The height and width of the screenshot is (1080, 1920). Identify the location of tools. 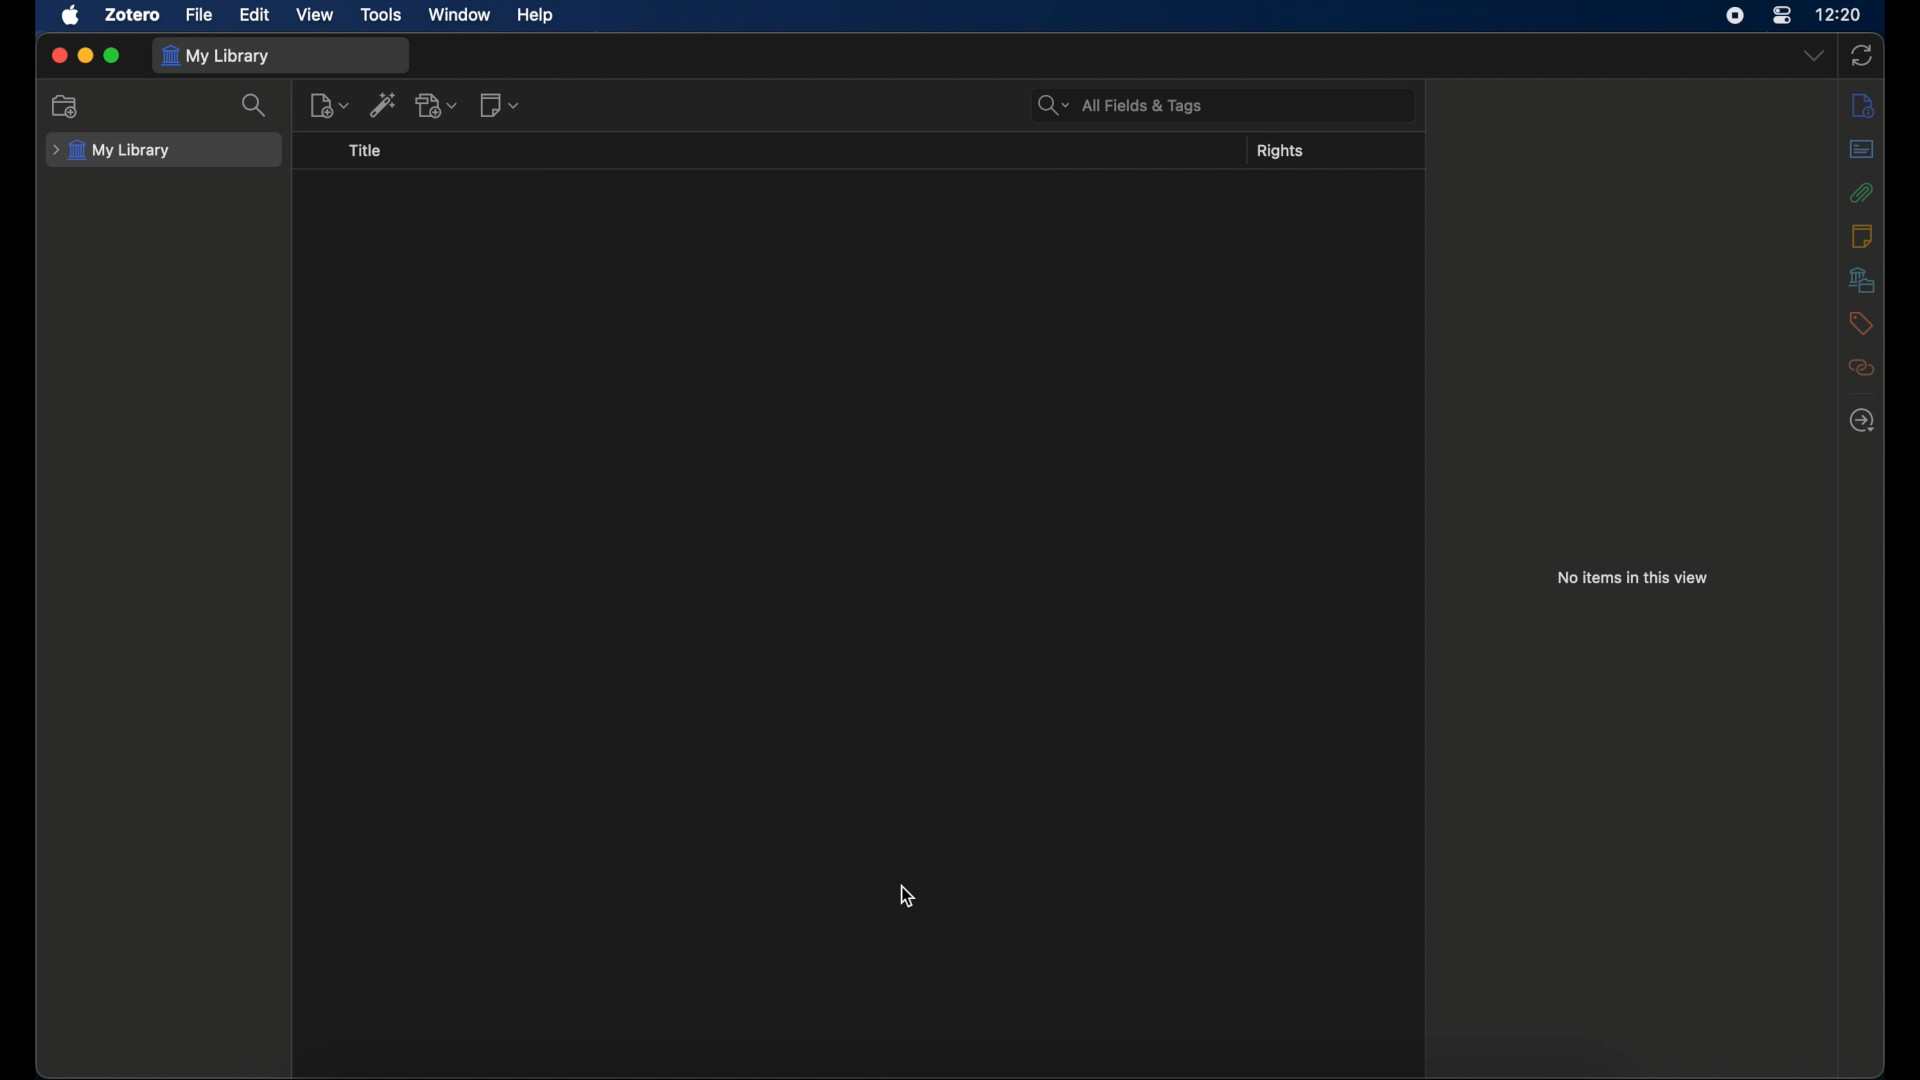
(379, 14).